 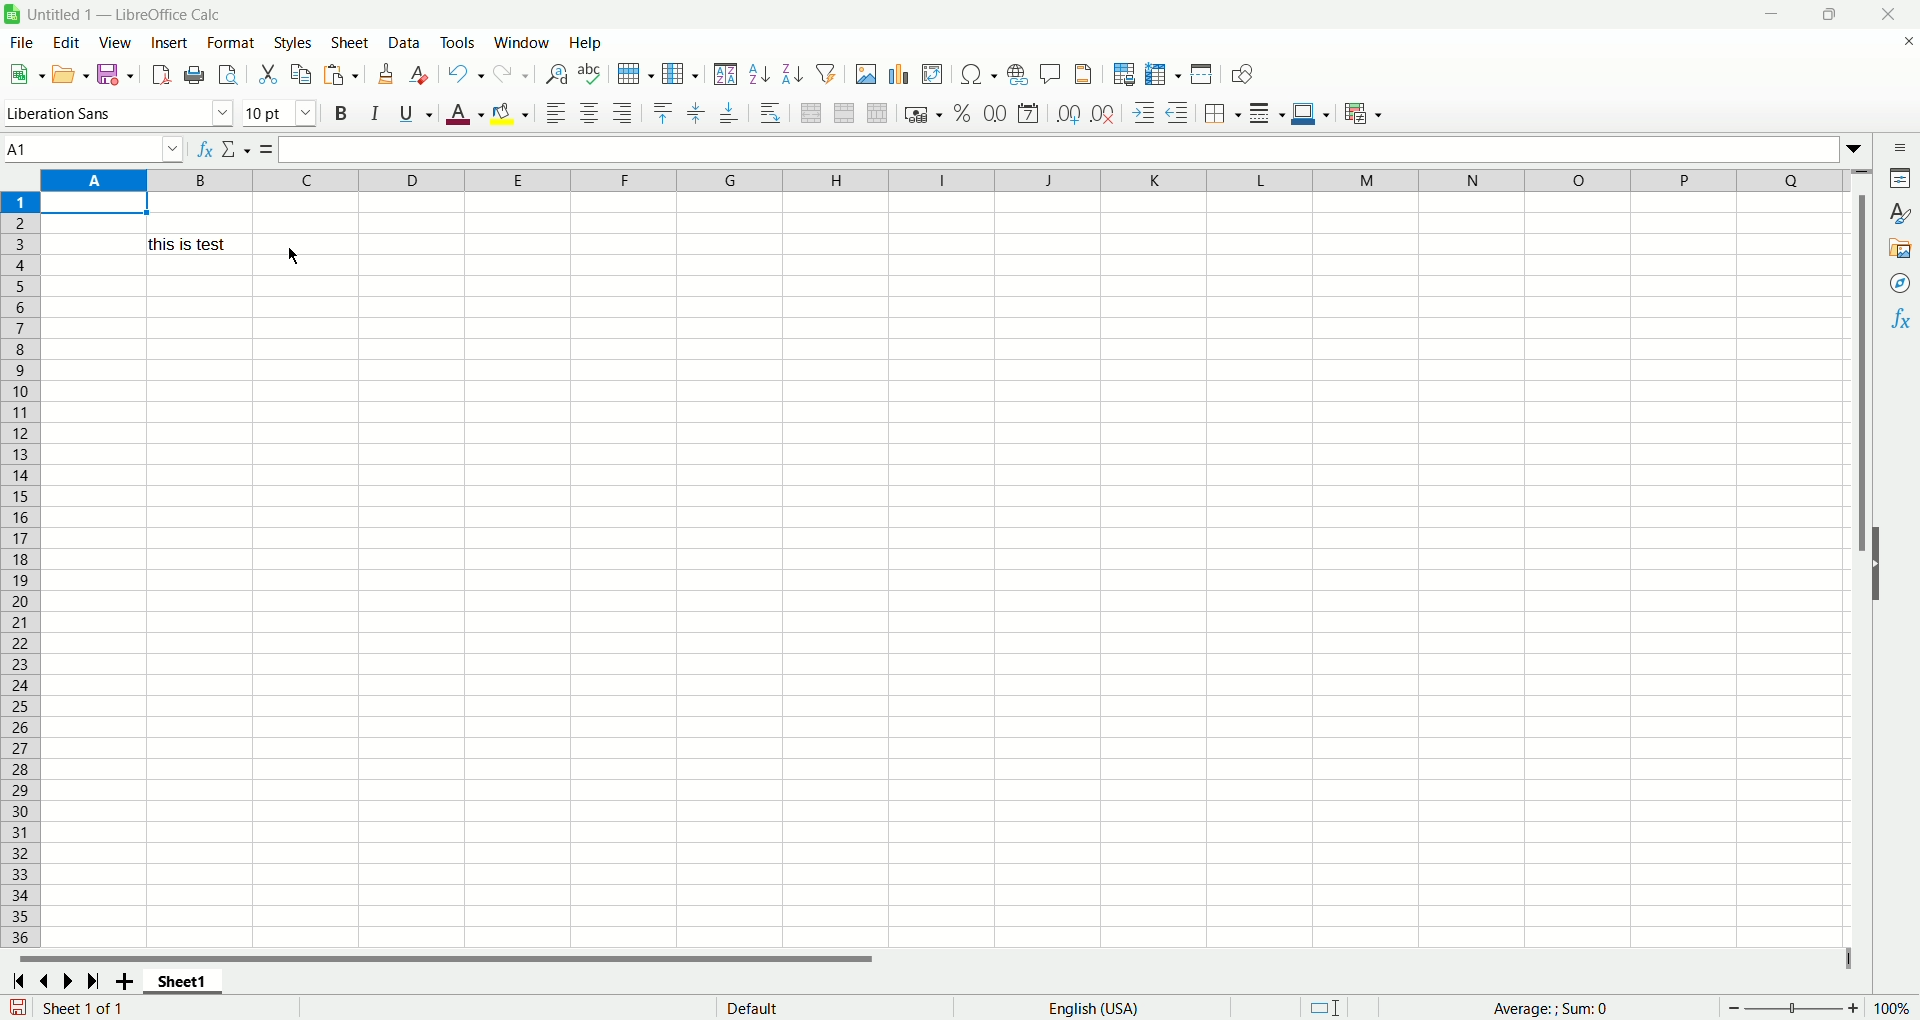 I want to click on previous sheet, so click(x=47, y=982).